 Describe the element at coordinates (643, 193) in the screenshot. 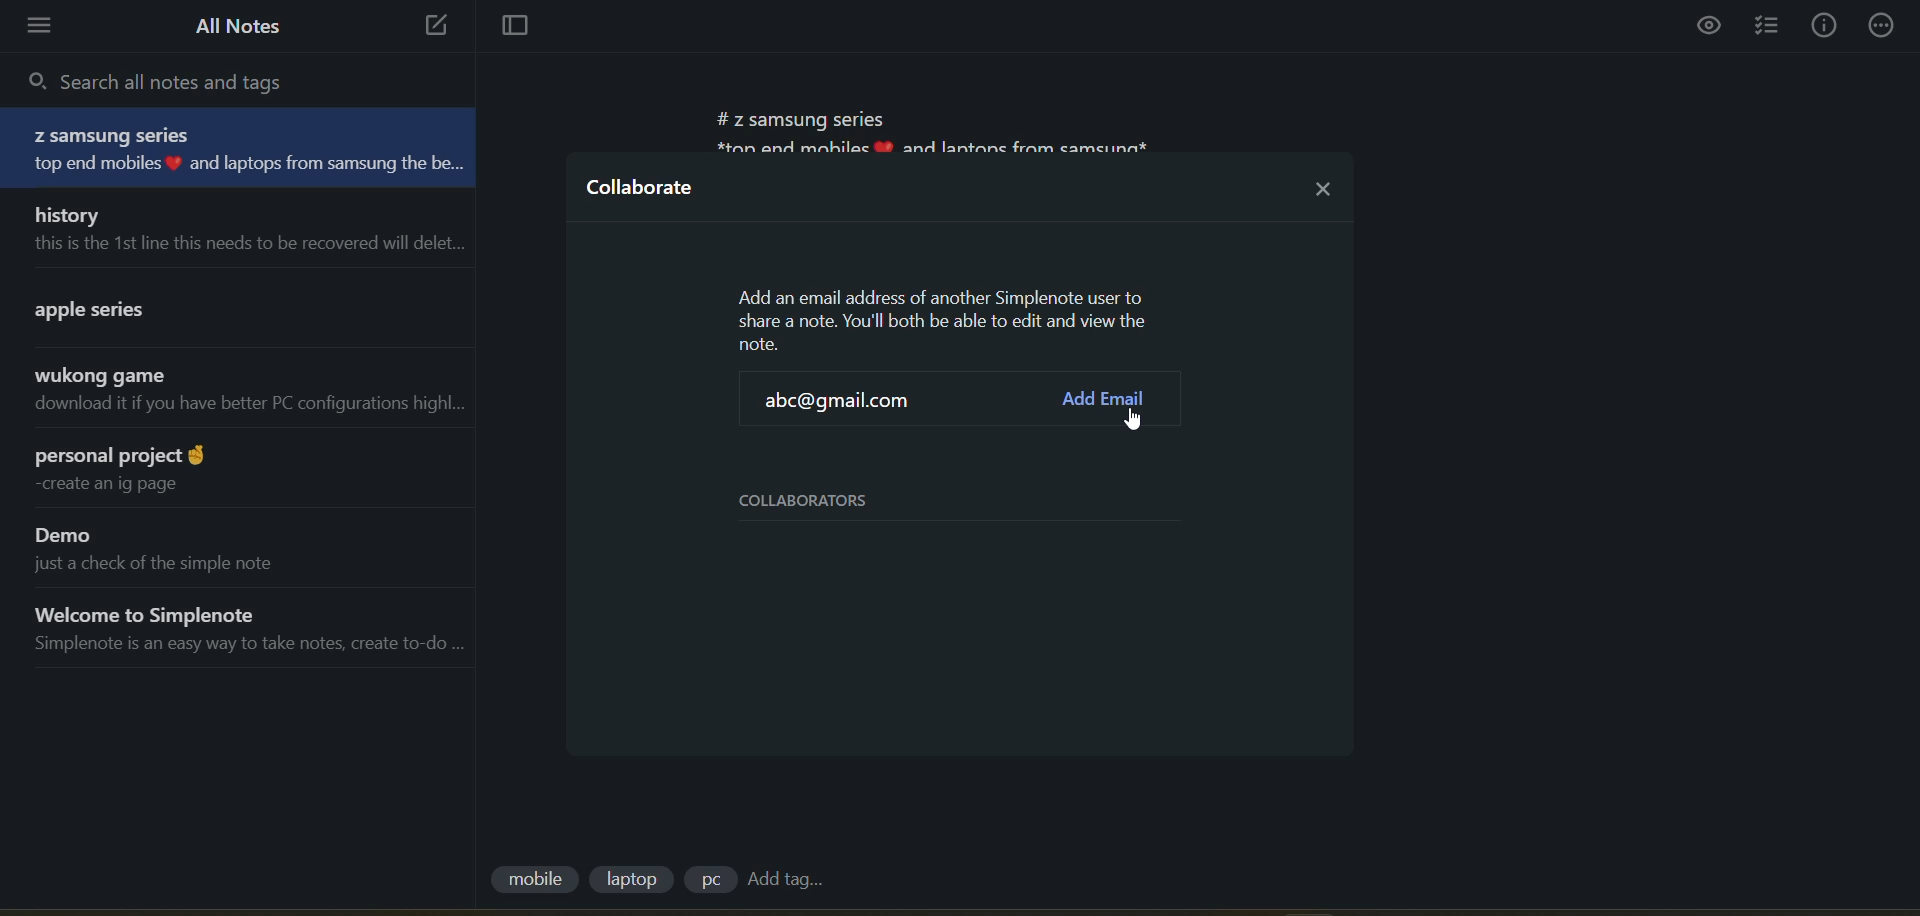

I see `collaborate` at that location.